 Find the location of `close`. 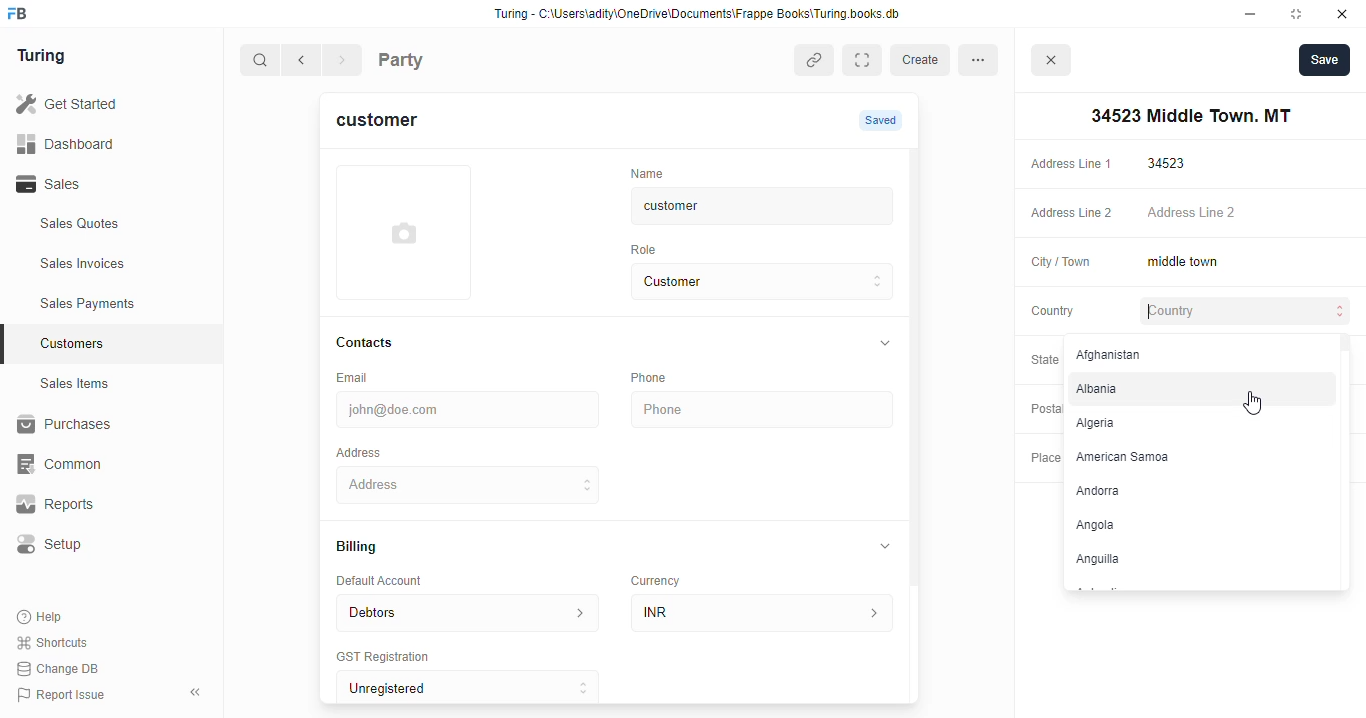

close is located at coordinates (1054, 63).